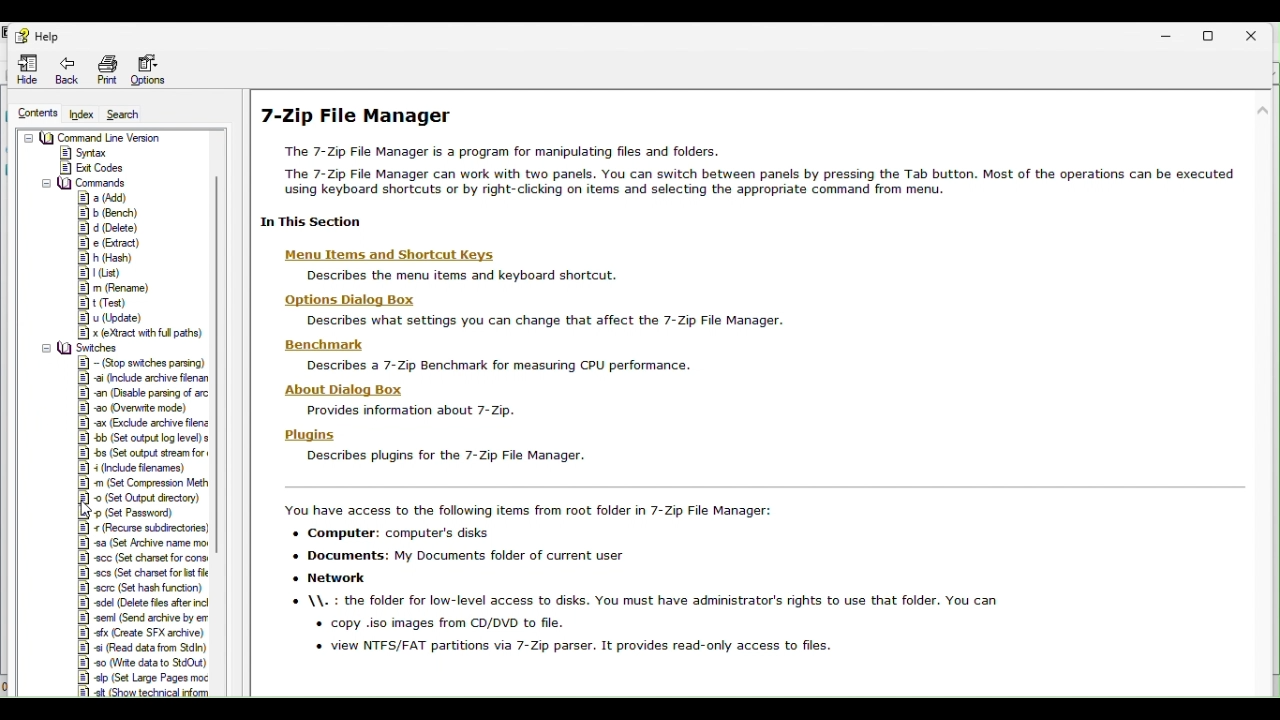  What do you see at coordinates (407, 412) in the screenshot?
I see `provide info` at bounding box center [407, 412].